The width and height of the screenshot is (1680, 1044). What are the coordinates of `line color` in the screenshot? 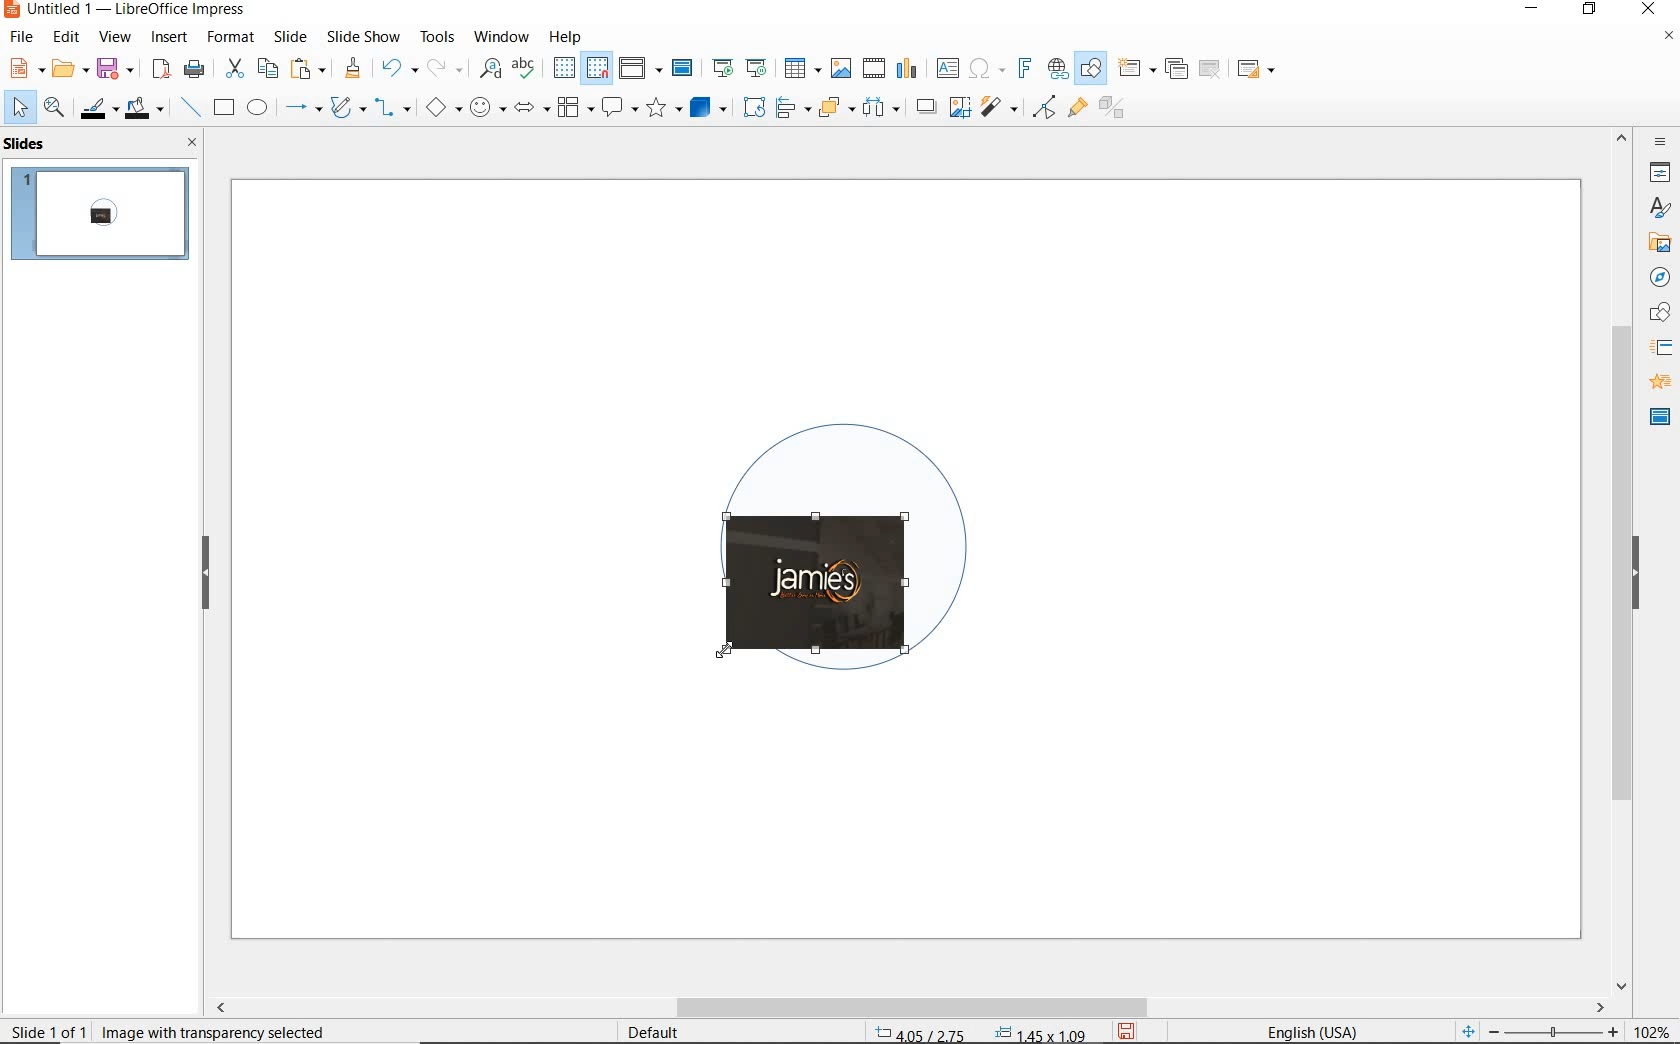 It's located at (97, 108).